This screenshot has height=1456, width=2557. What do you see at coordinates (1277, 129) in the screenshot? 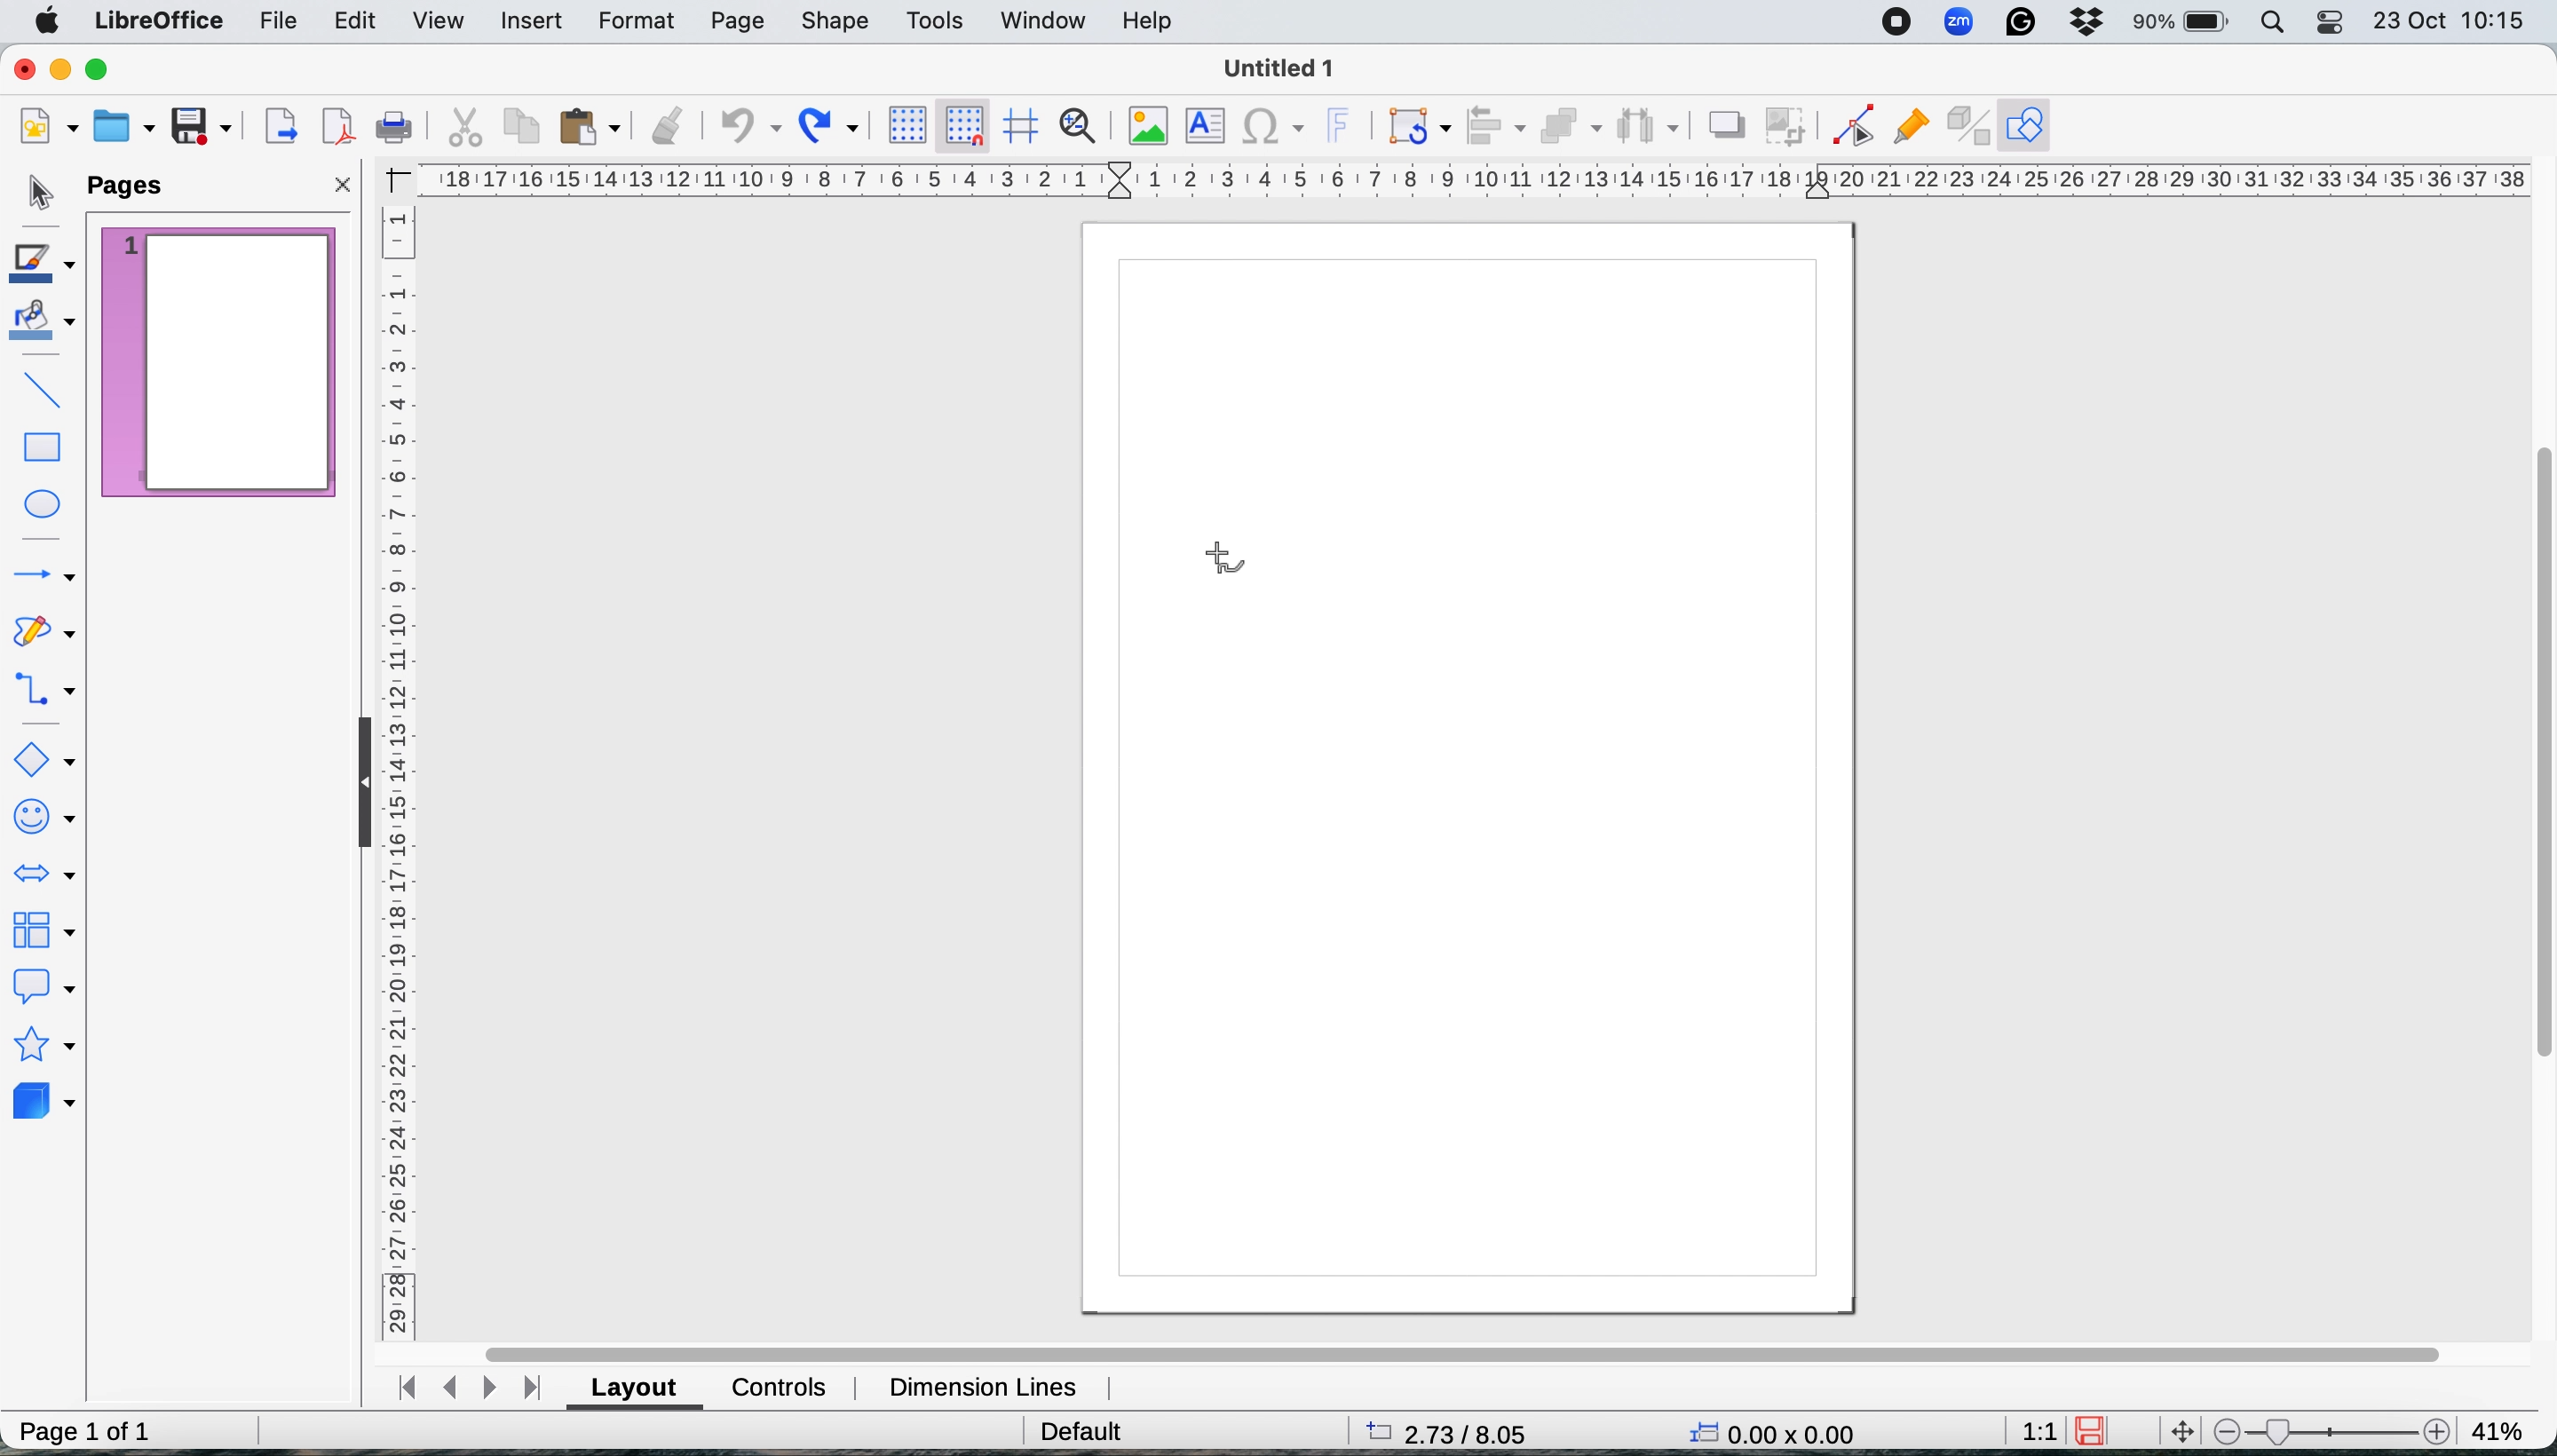
I see `insert special characters` at bounding box center [1277, 129].